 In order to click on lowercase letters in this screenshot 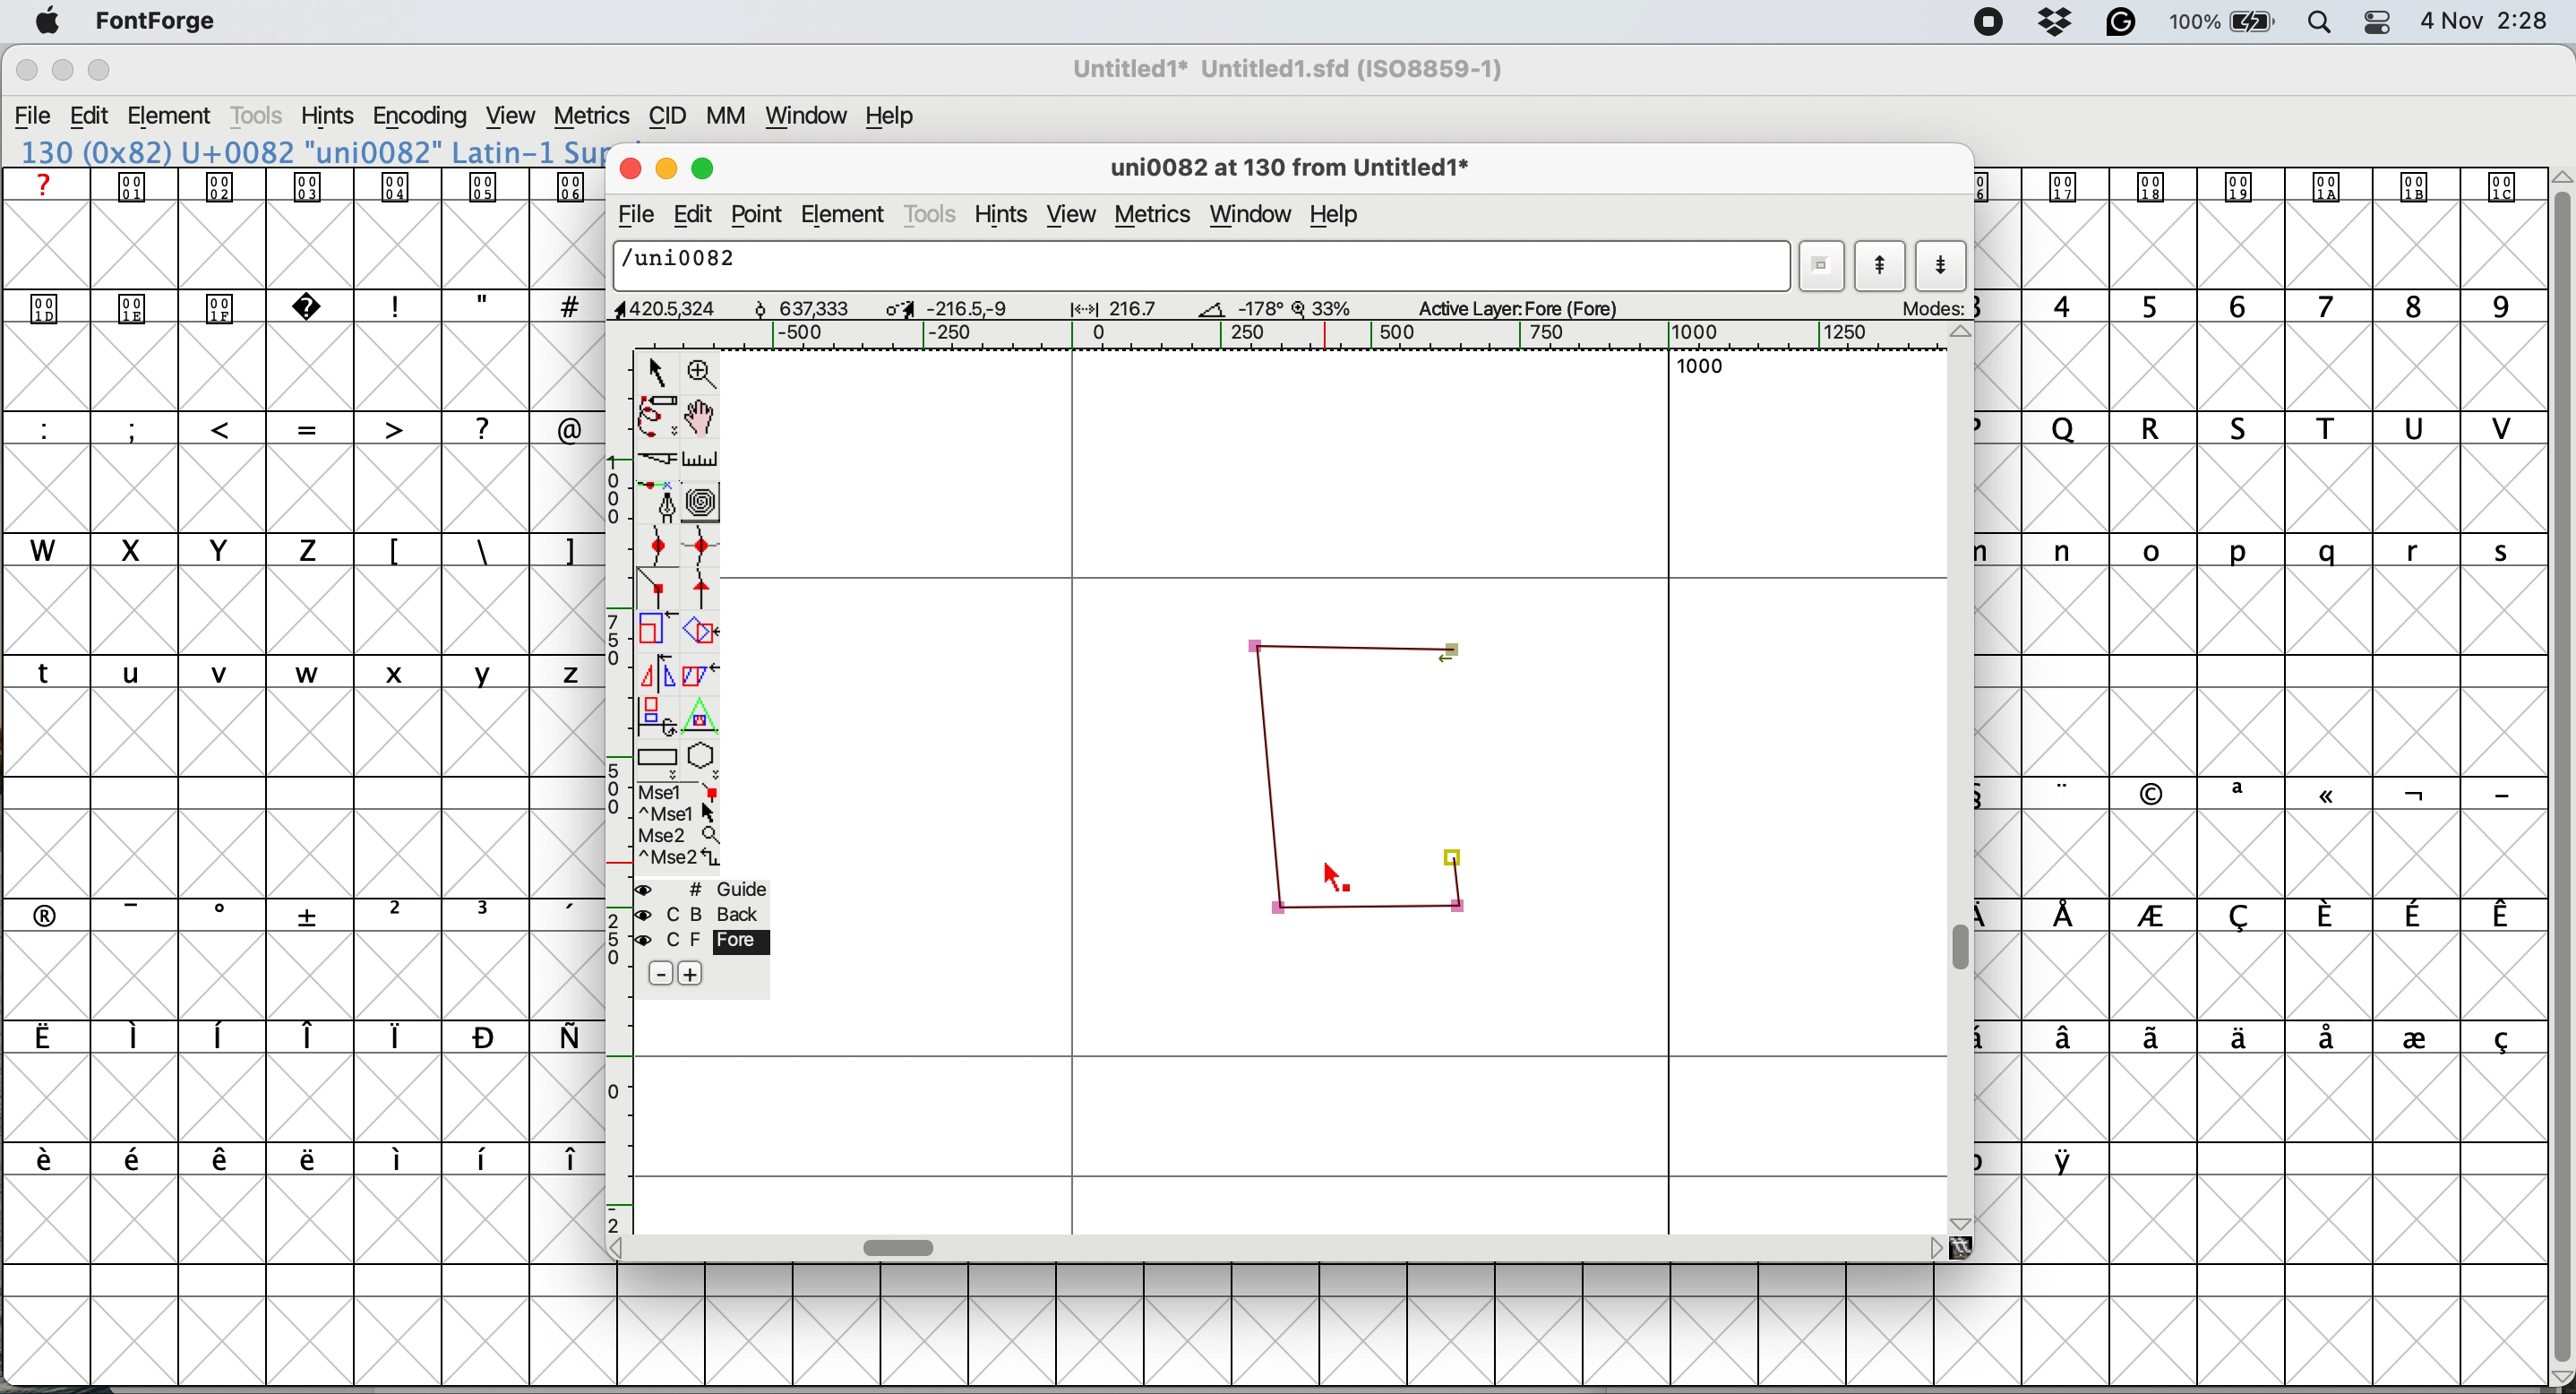, I will do `click(2277, 551)`.